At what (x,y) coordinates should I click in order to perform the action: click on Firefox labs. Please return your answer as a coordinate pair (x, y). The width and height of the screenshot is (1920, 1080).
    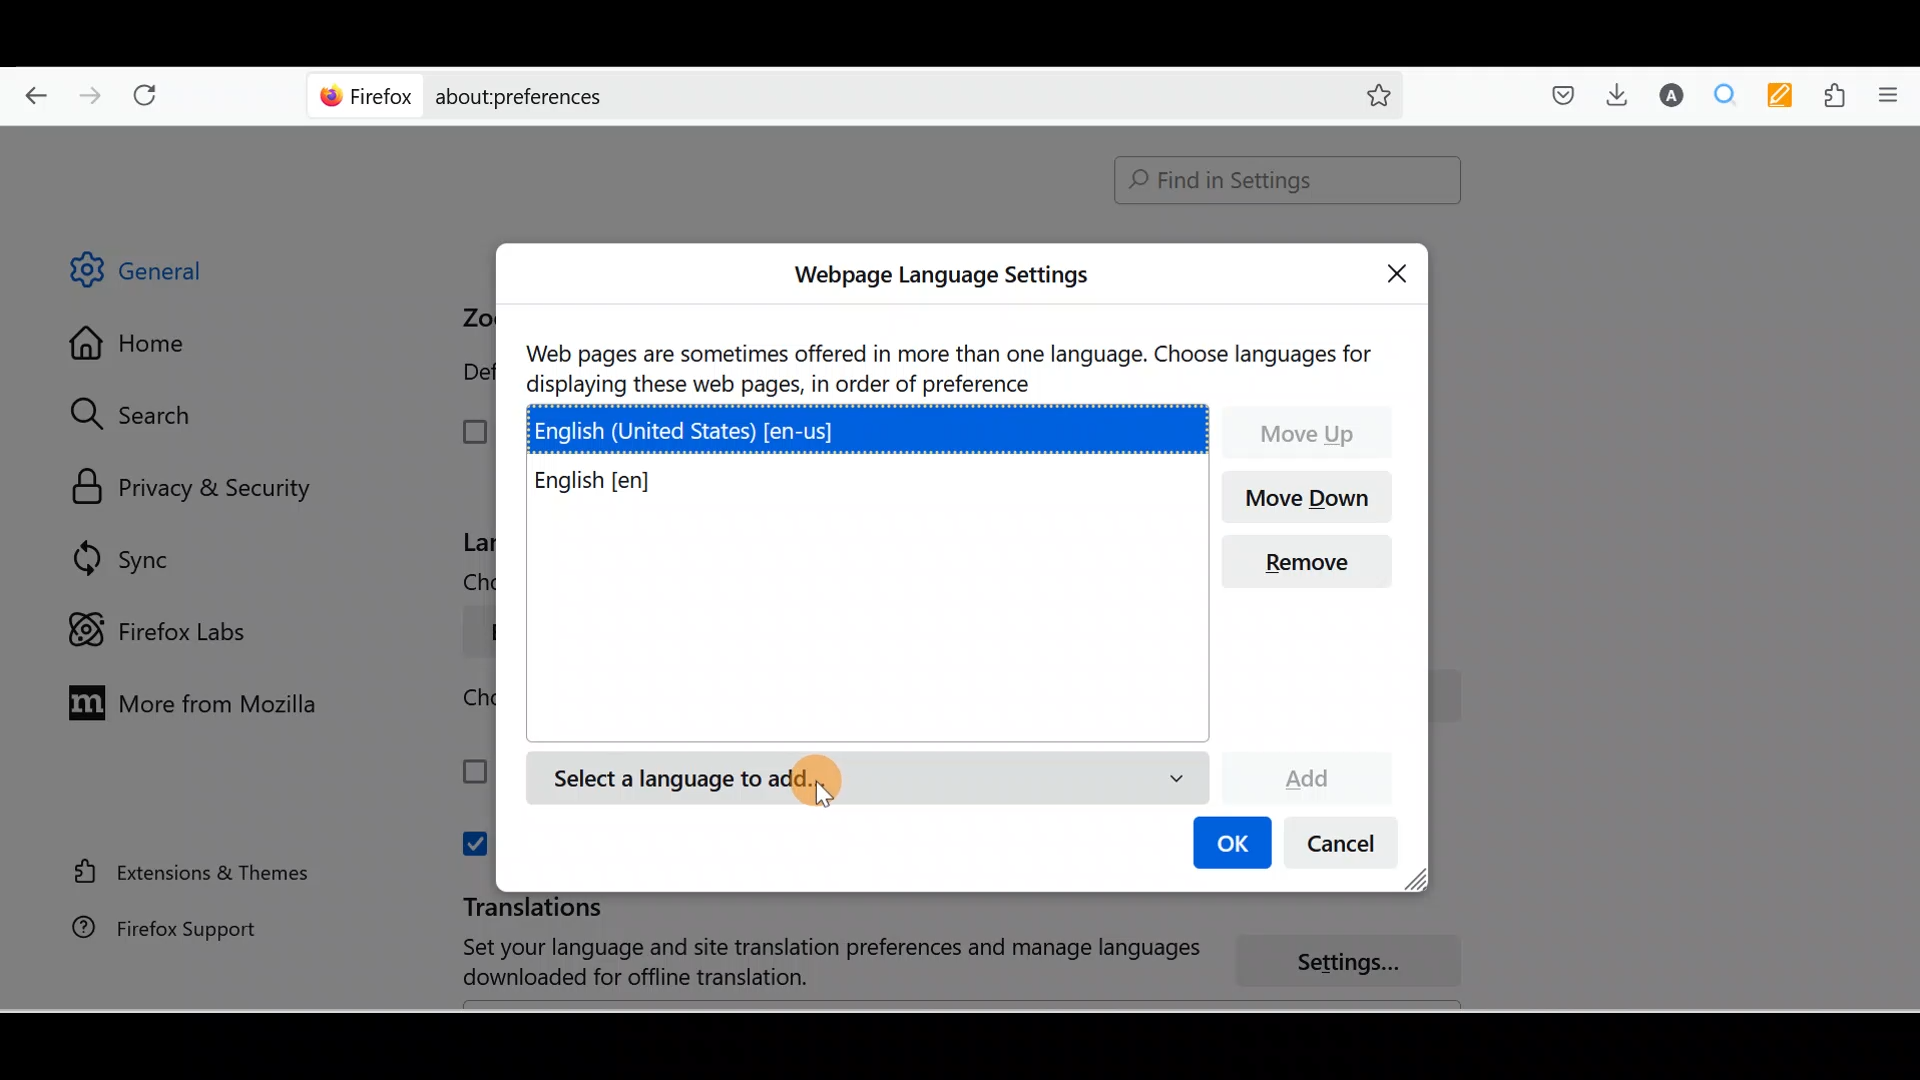
    Looking at the image, I should click on (164, 631).